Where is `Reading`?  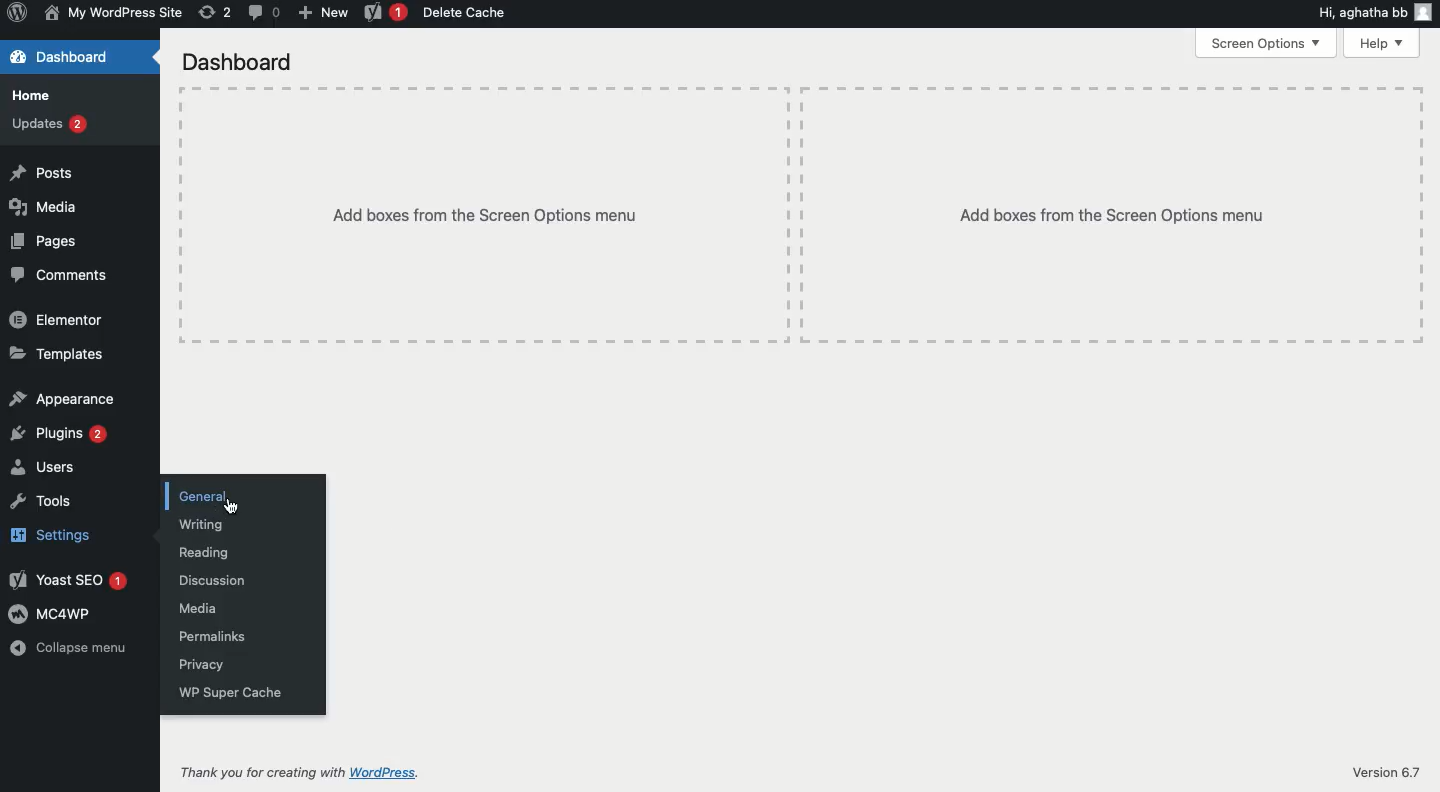 Reading is located at coordinates (202, 553).